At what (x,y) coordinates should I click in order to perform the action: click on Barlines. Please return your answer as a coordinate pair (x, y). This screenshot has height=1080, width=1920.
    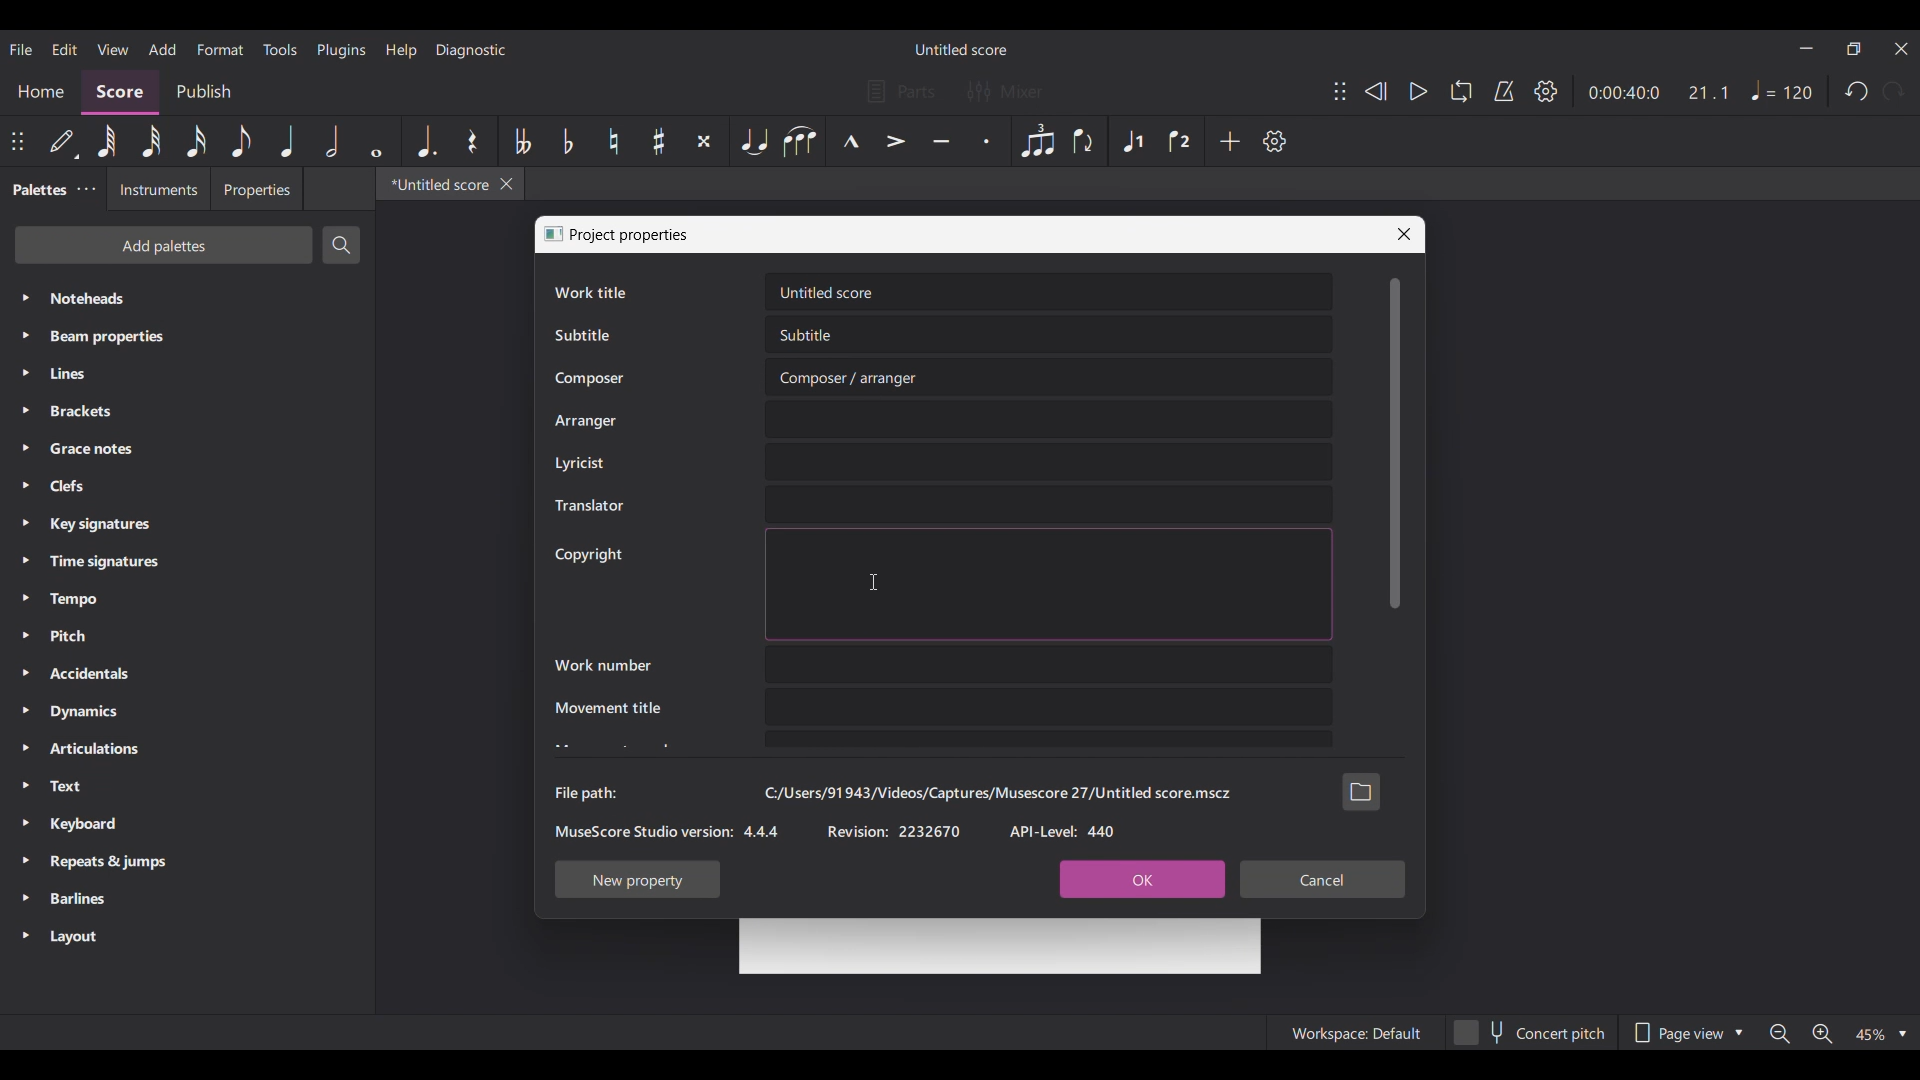
    Looking at the image, I should click on (188, 899).